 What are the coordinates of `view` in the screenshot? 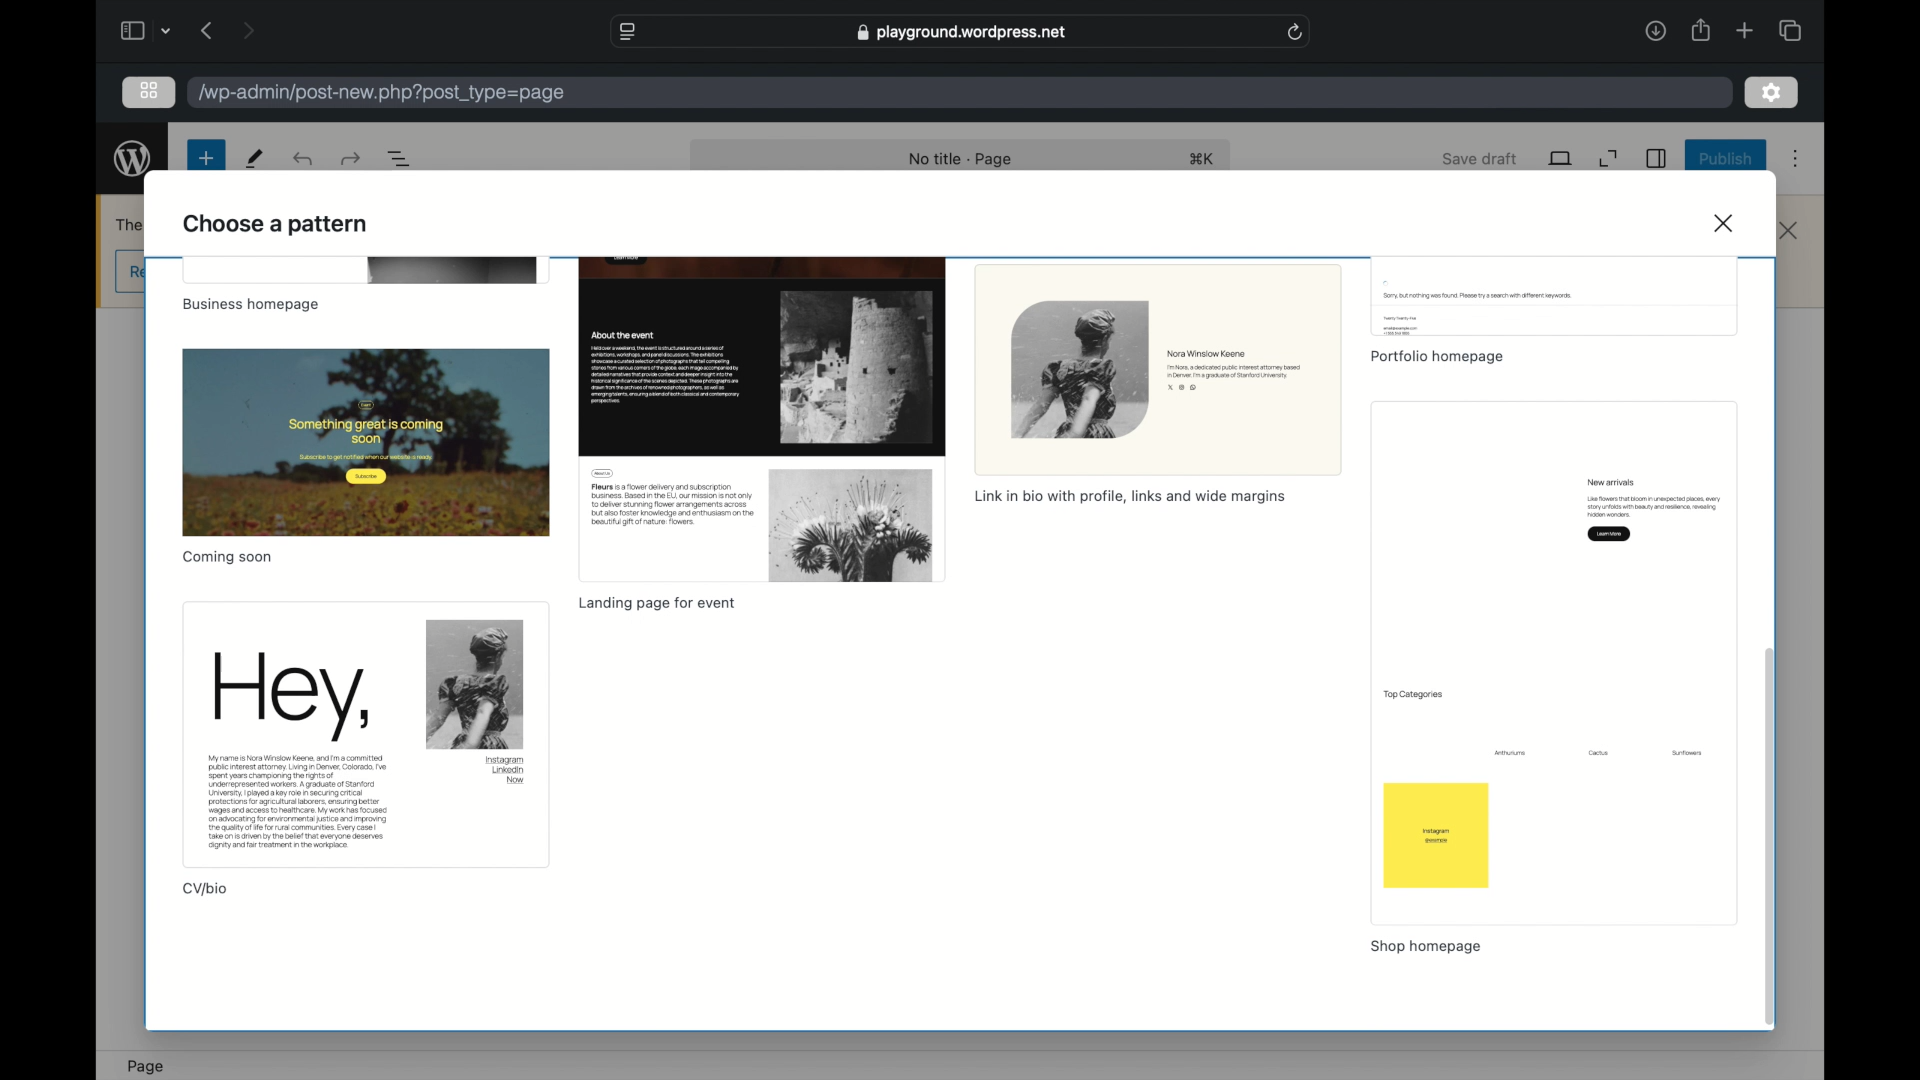 It's located at (1560, 159).